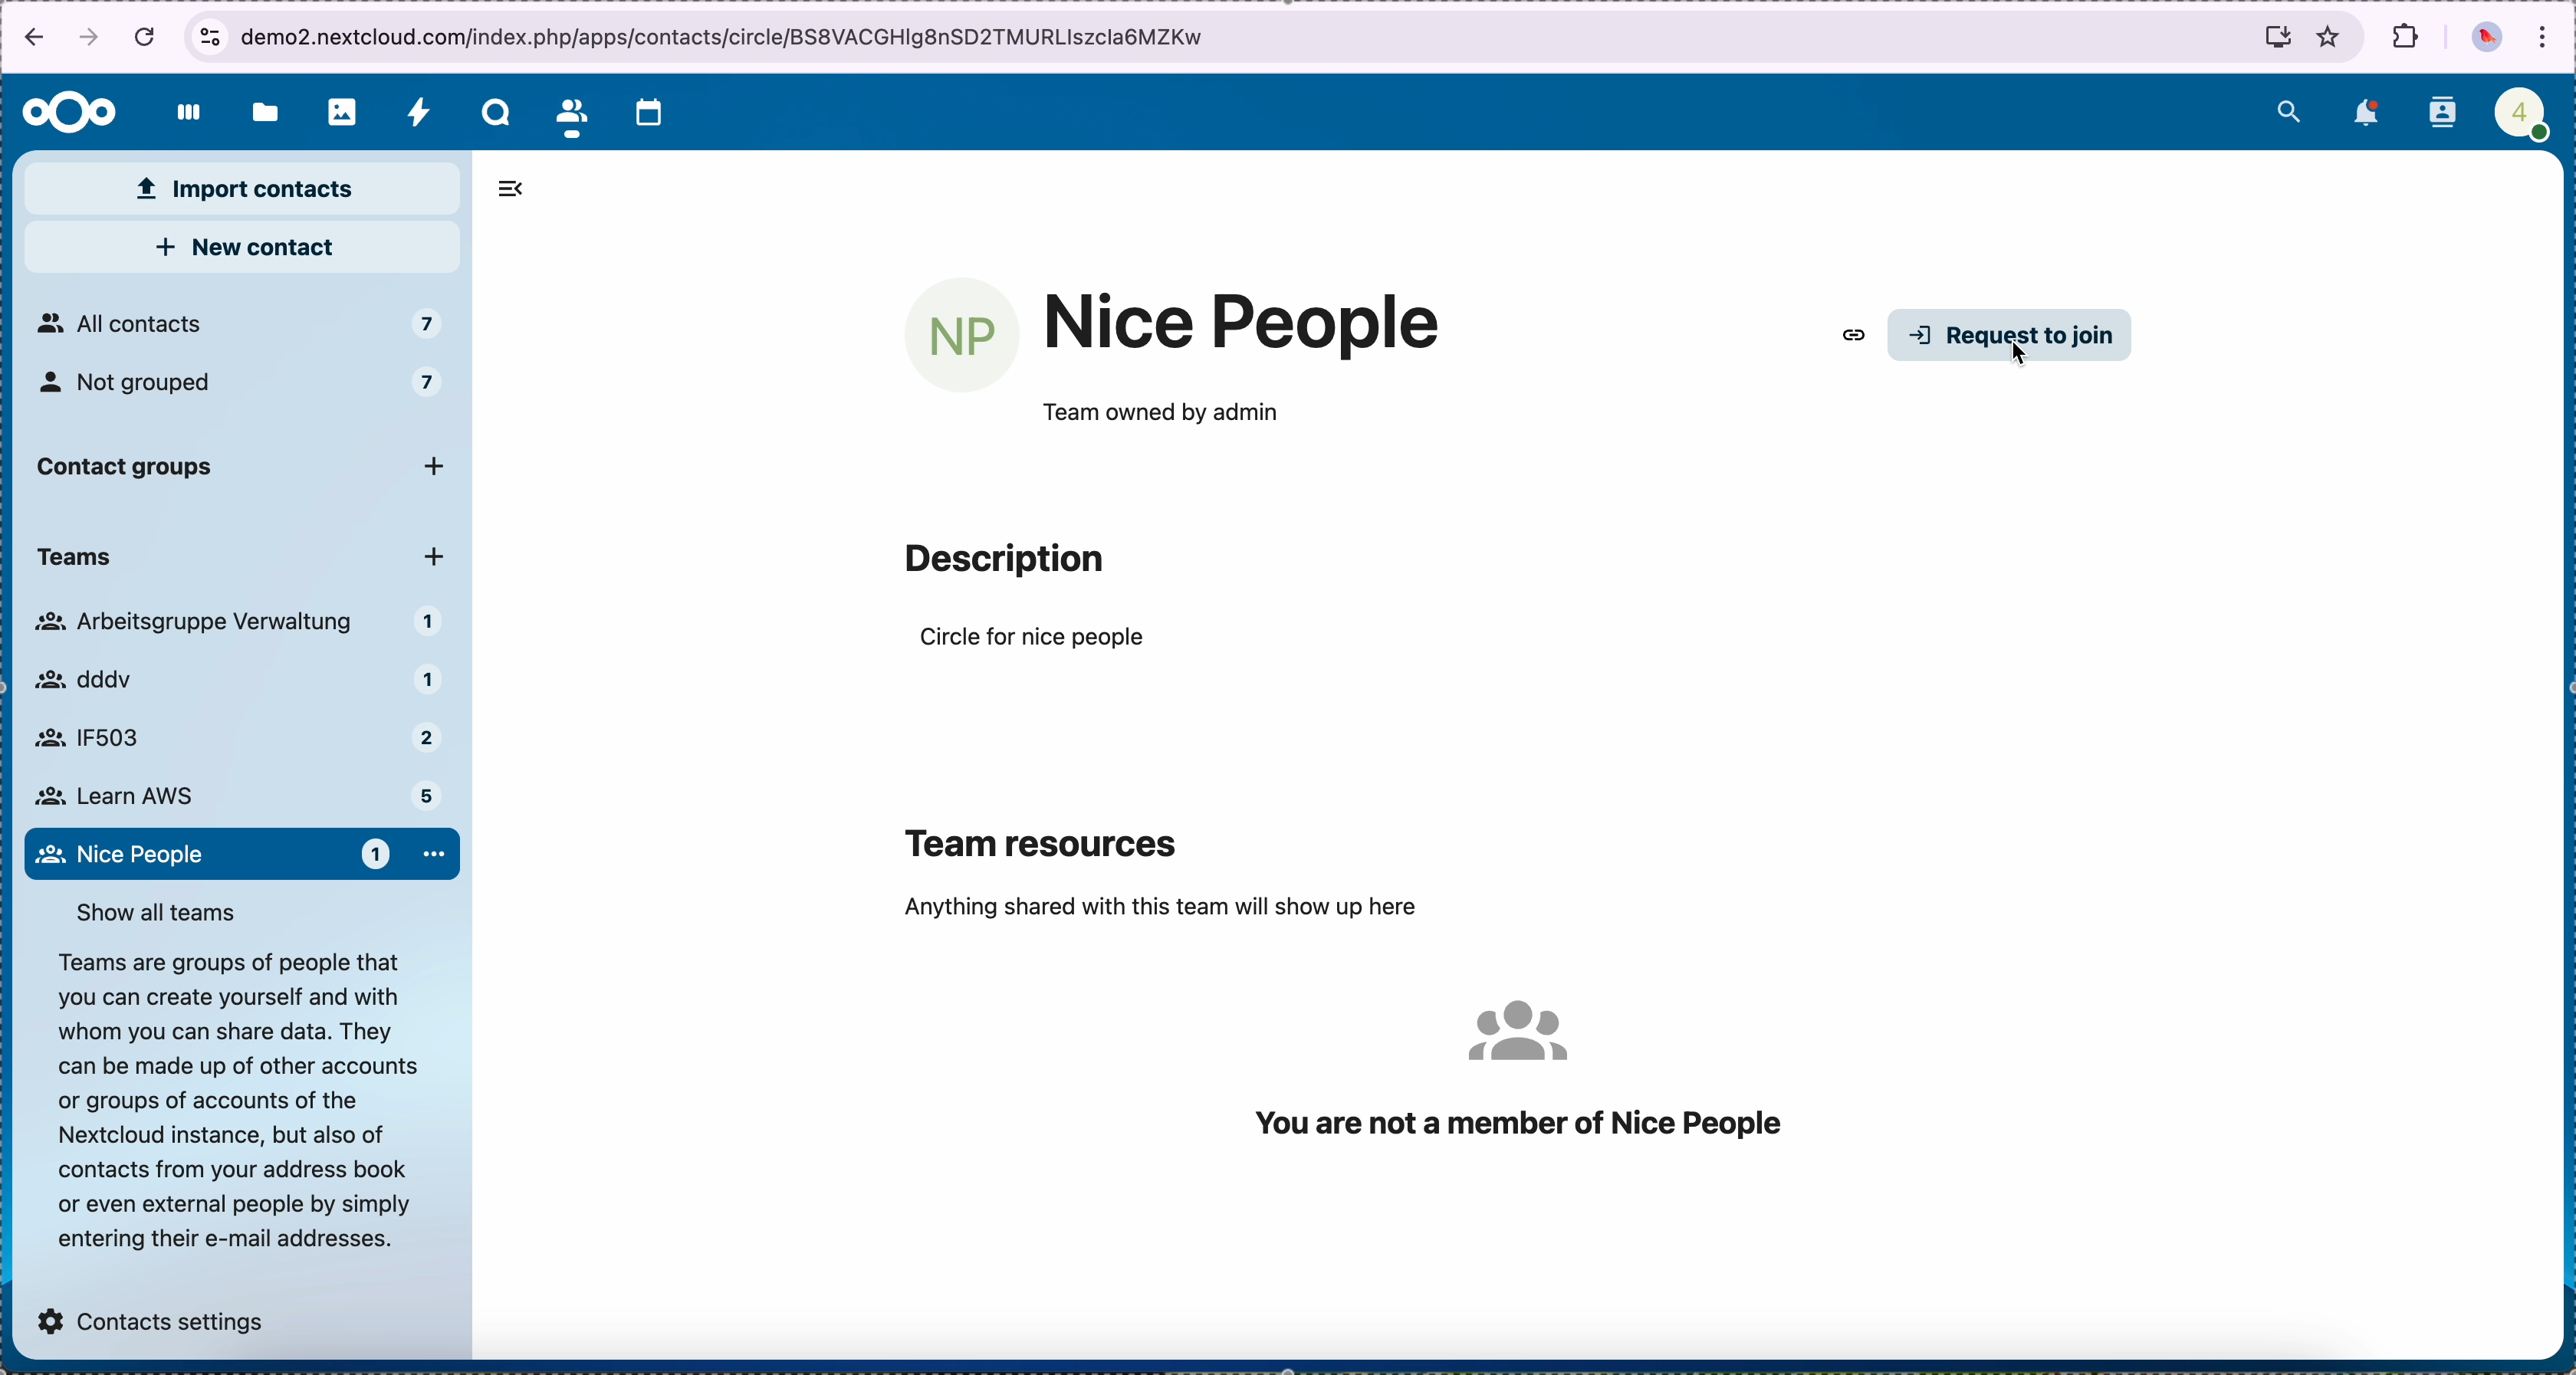 This screenshot has width=2576, height=1375. What do you see at coordinates (1161, 907) in the screenshot?
I see `anything shared with this team will show up here` at bounding box center [1161, 907].